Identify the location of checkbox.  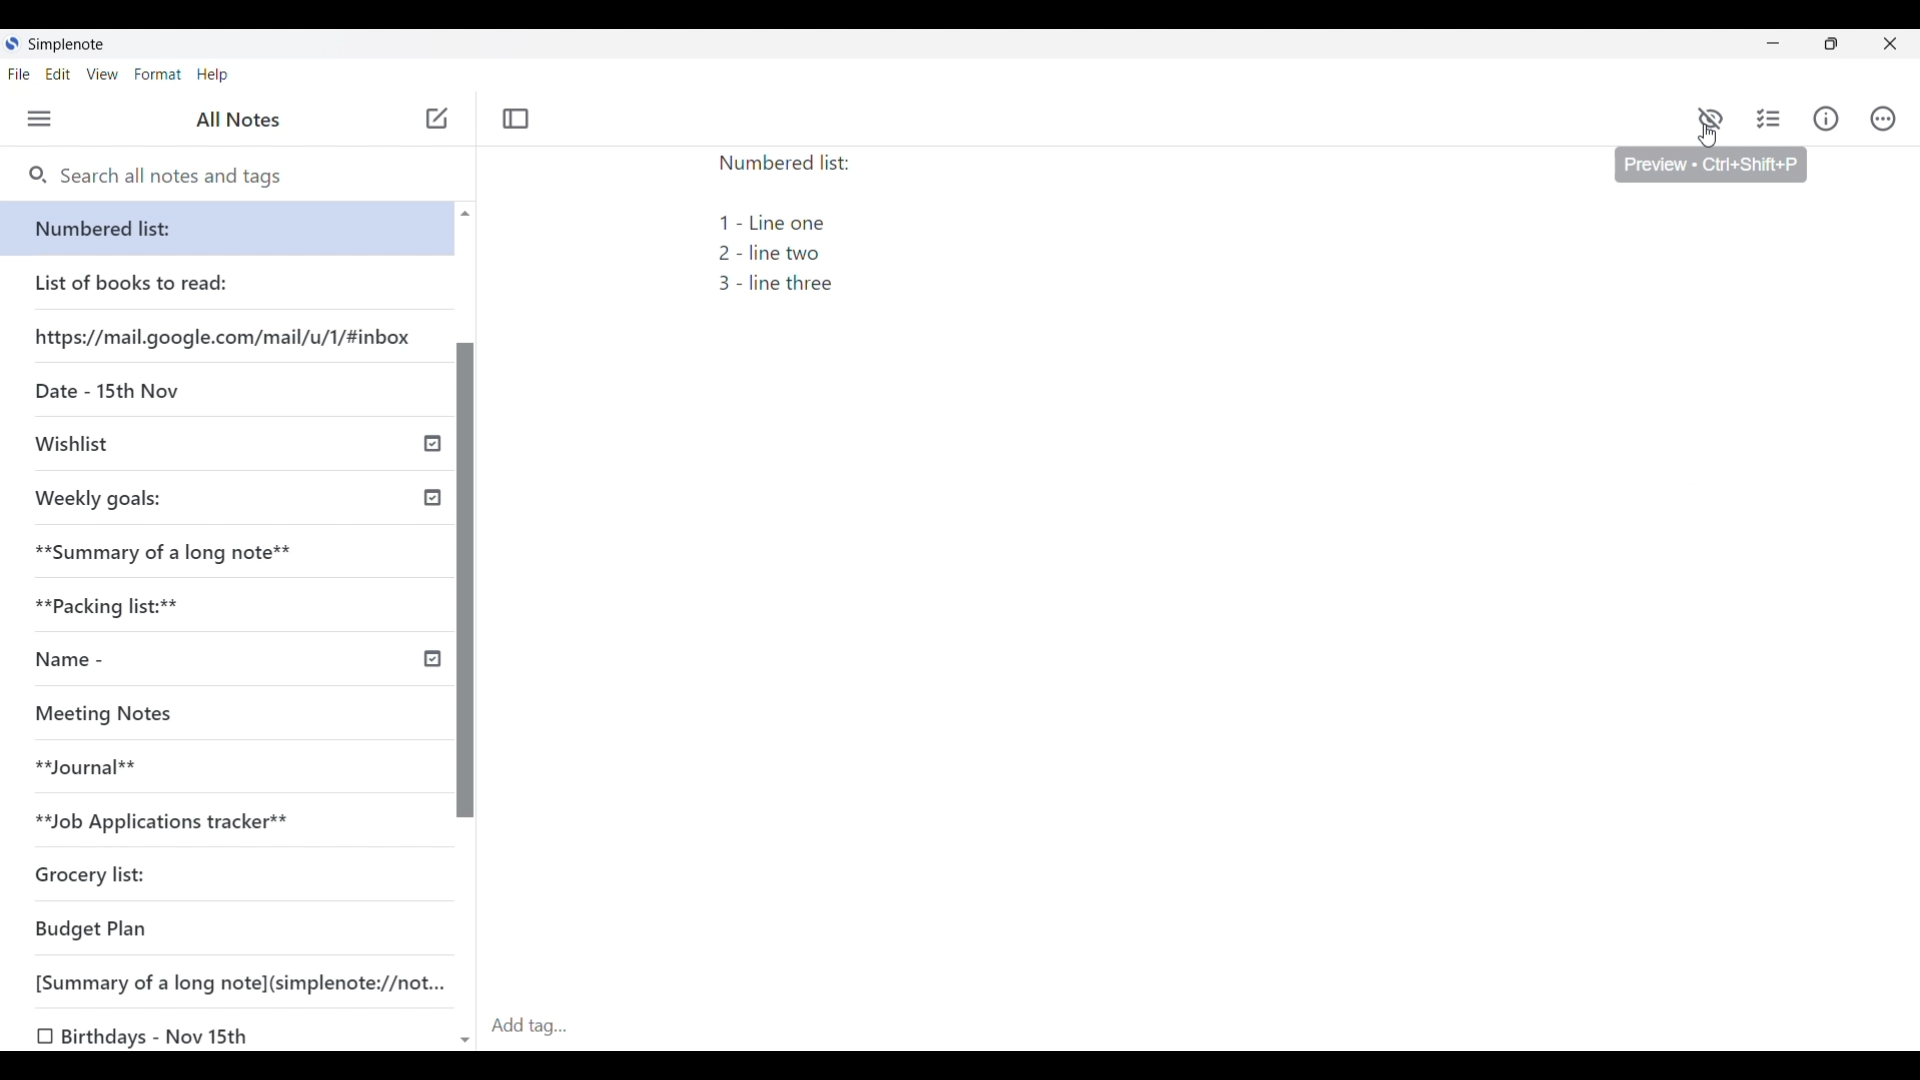
(43, 1034).